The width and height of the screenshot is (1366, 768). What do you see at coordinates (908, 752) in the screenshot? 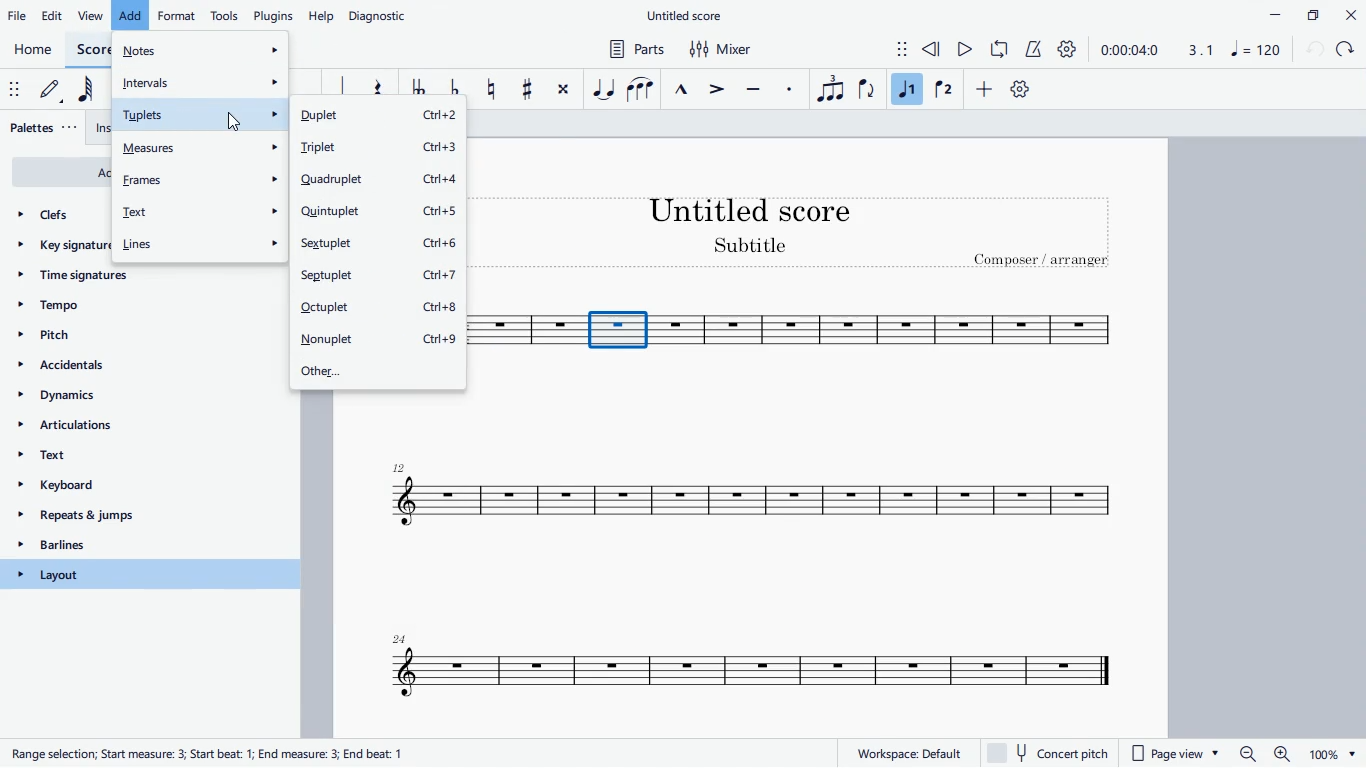
I see `workspace default` at bounding box center [908, 752].